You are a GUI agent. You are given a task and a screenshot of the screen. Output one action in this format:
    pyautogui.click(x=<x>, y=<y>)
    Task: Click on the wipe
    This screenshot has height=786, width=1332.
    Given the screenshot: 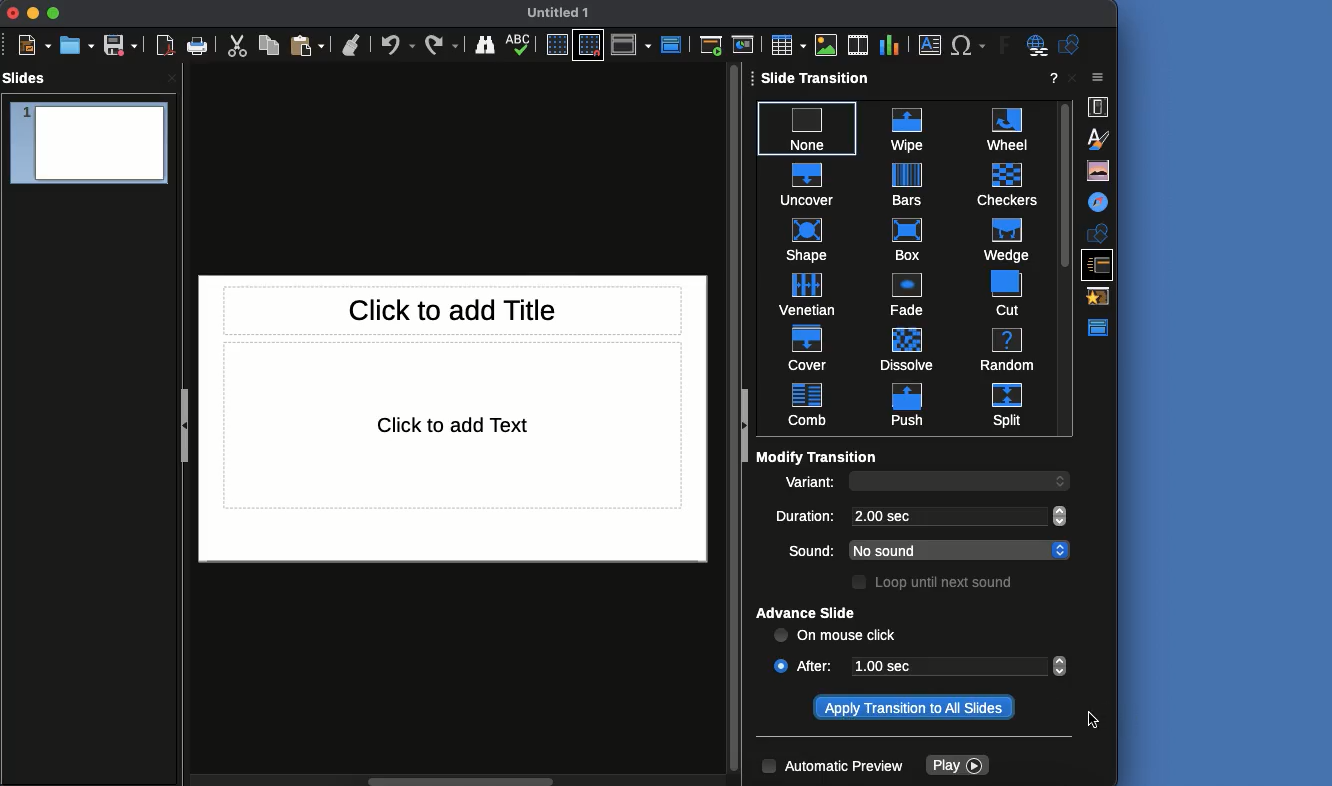 What is the action you would take?
    pyautogui.click(x=905, y=126)
    